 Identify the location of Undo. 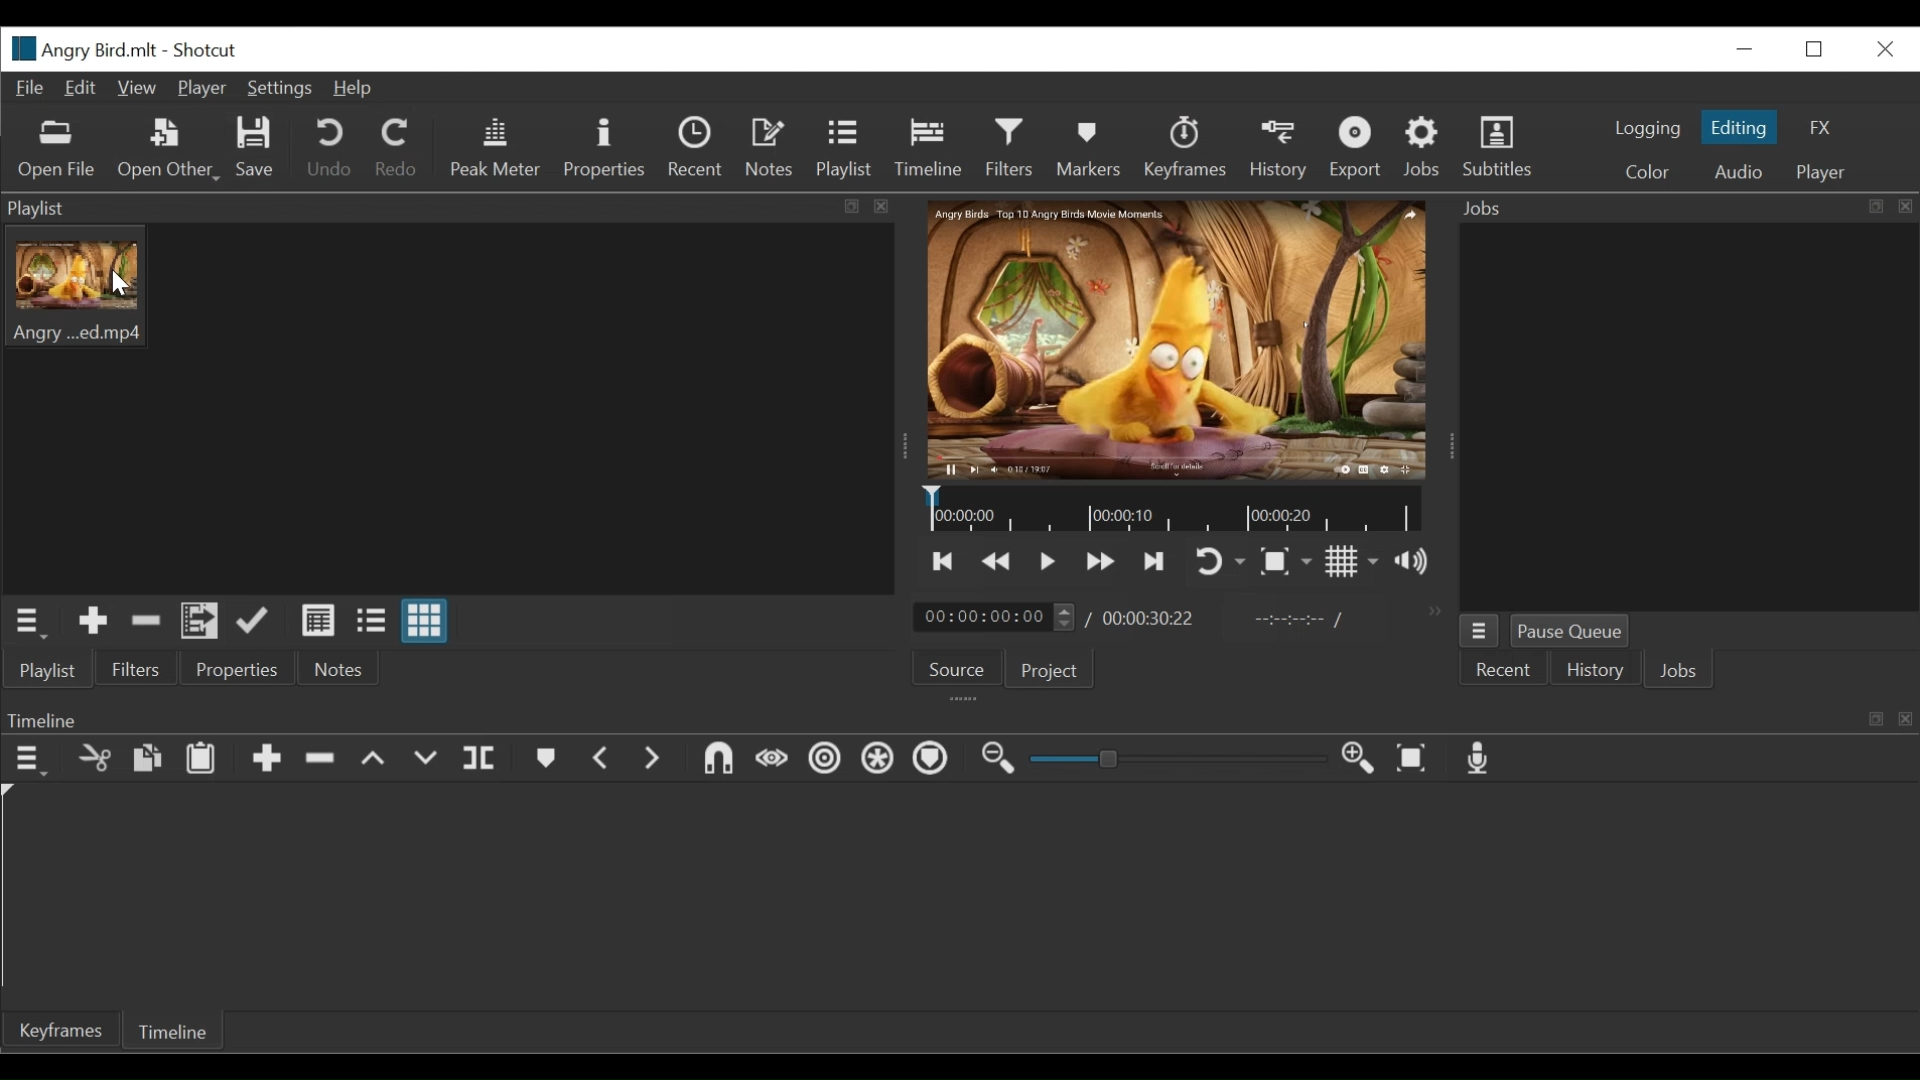
(329, 148).